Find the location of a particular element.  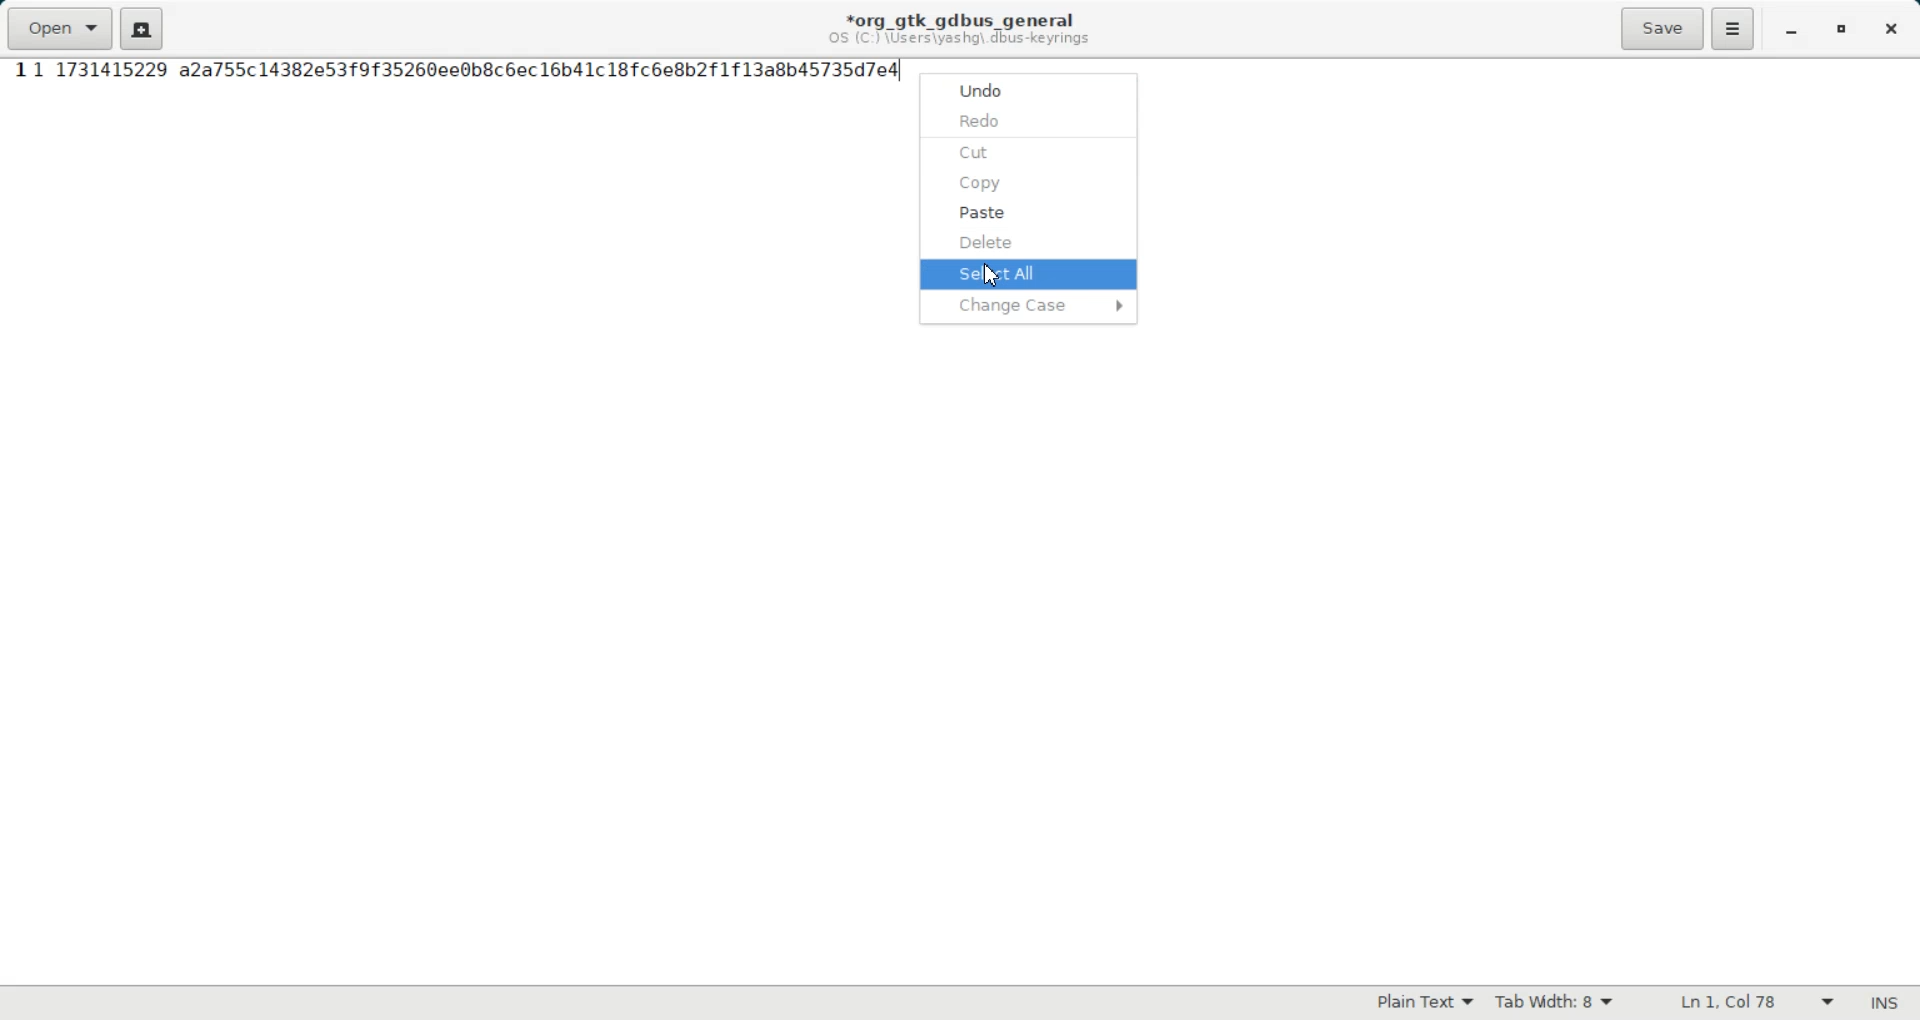

Minimize is located at coordinates (1790, 31).